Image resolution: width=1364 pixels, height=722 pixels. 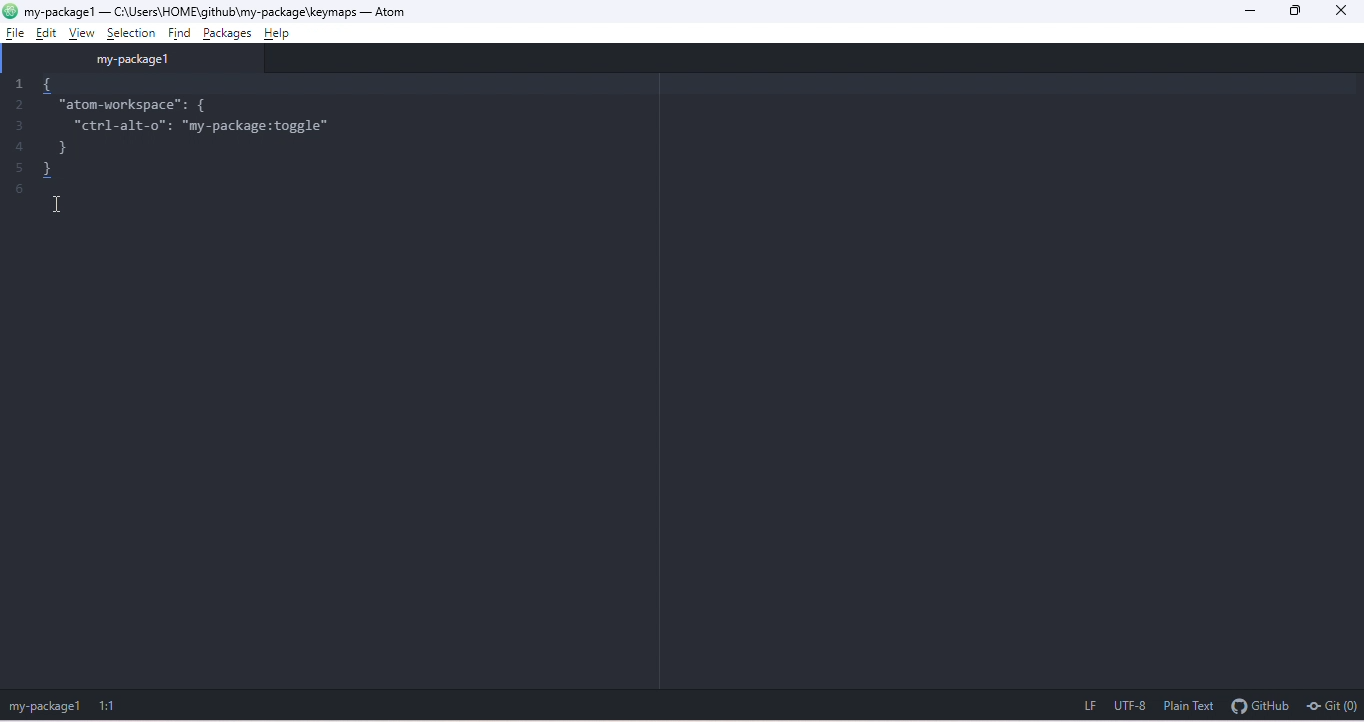 What do you see at coordinates (16, 134) in the screenshot?
I see `1 2 3 4 5 6` at bounding box center [16, 134].